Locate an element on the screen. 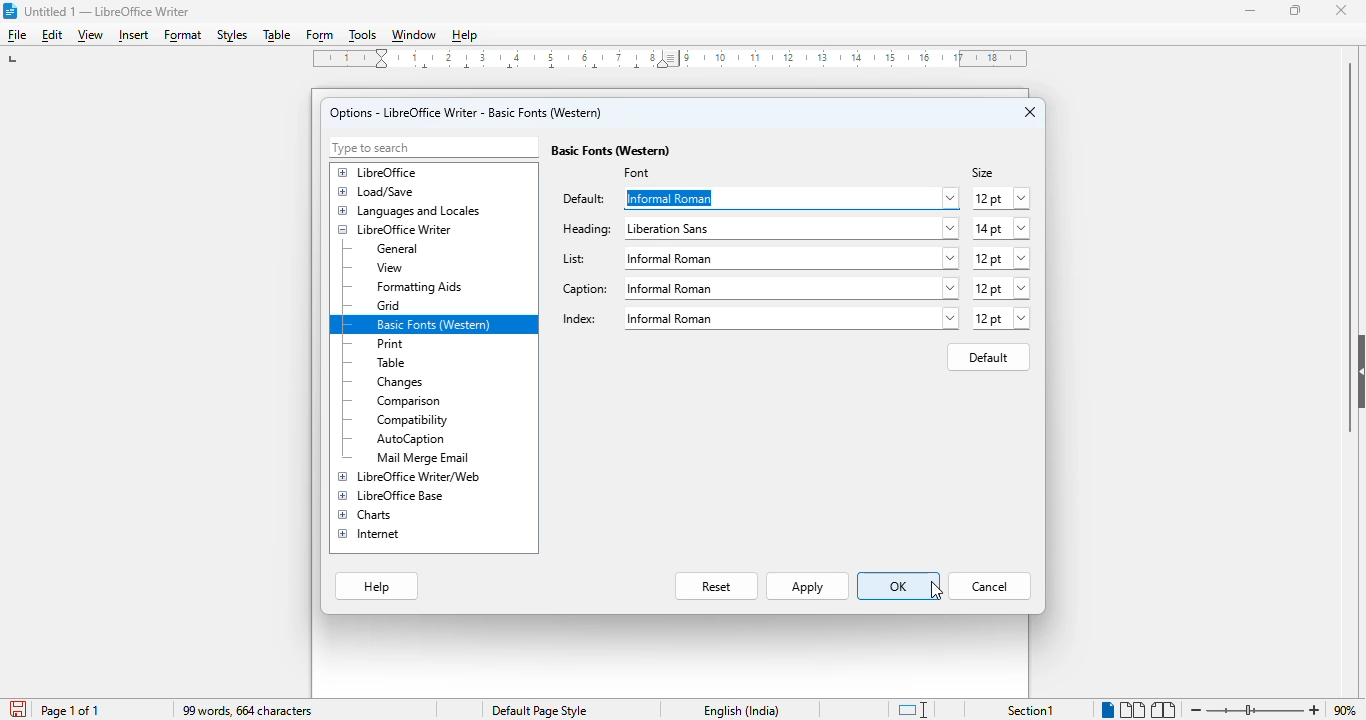  maximize is located at coordinates (1295, 10).